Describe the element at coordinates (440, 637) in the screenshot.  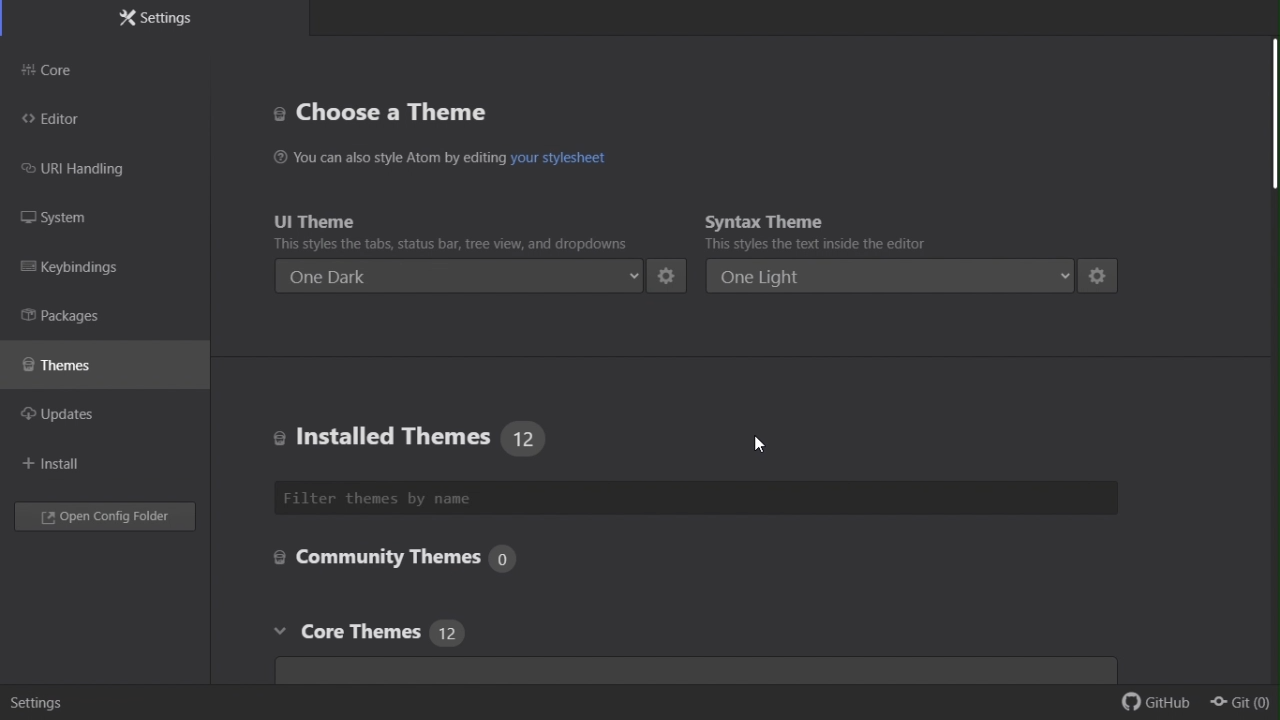
I see `Core theme` at that location.